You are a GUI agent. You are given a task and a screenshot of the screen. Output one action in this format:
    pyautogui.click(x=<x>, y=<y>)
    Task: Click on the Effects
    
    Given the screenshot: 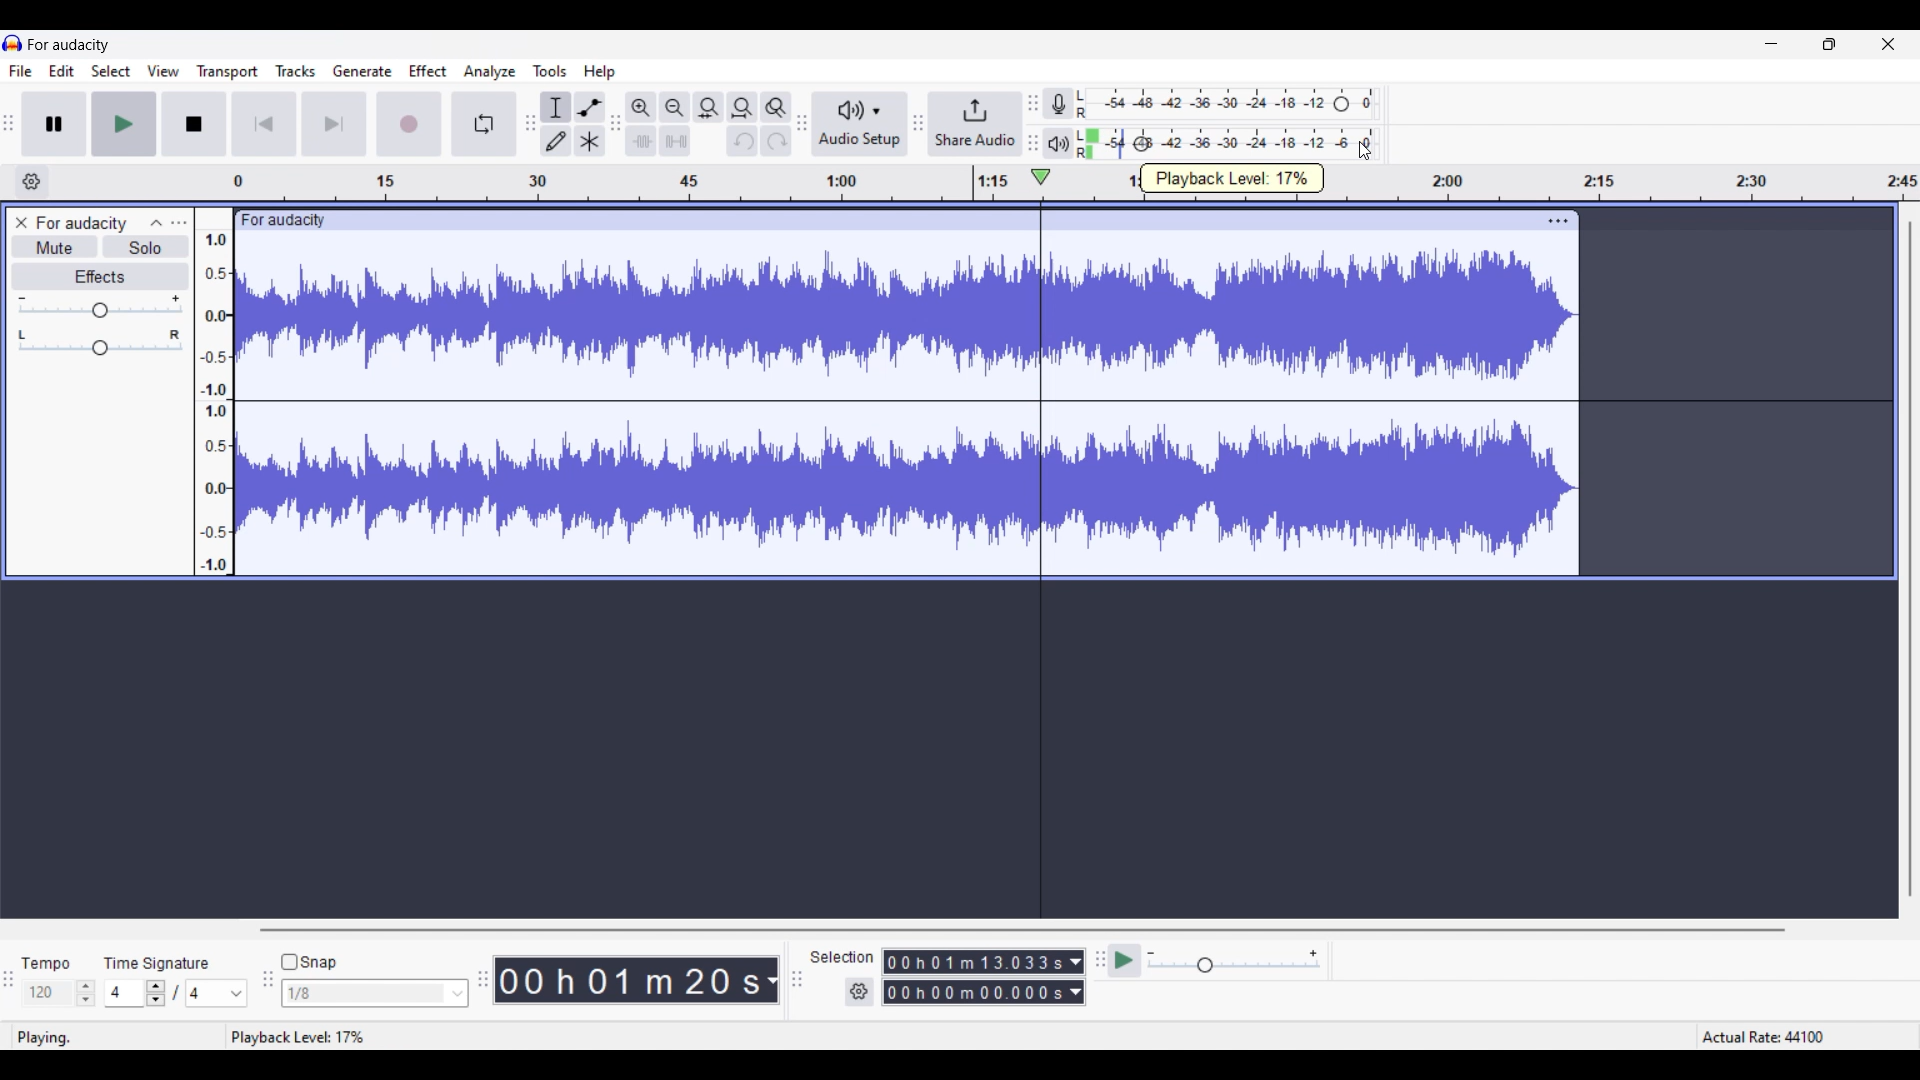 What is the action you would take?
    pyautogui.click(x=100, y=276)
    